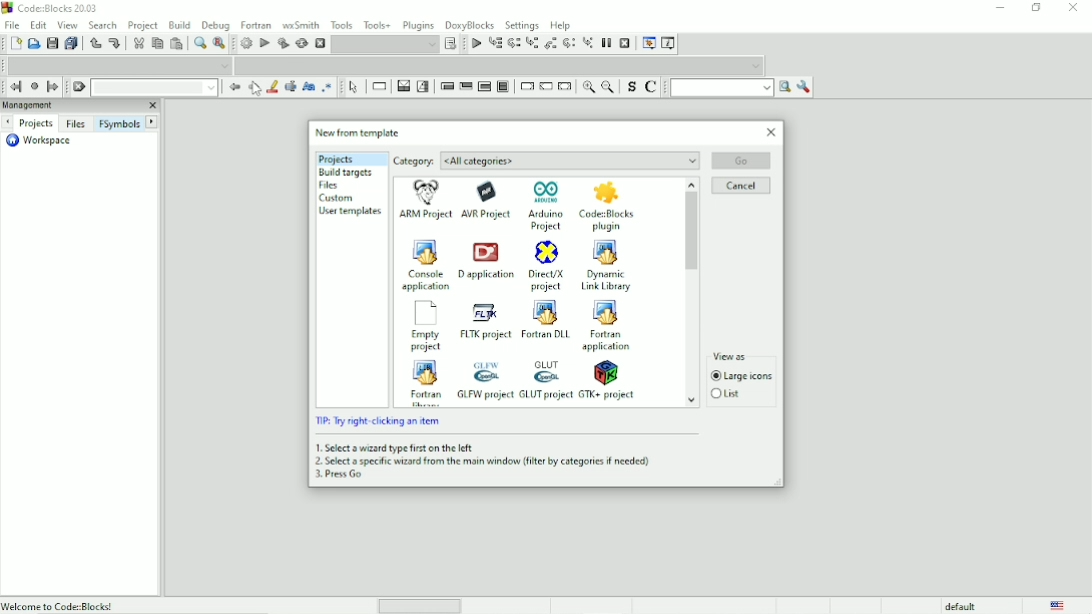  What do you see at coordinates (273, 87) in the screenshot?
I see `Highlight` at bounding box center [273, 87].